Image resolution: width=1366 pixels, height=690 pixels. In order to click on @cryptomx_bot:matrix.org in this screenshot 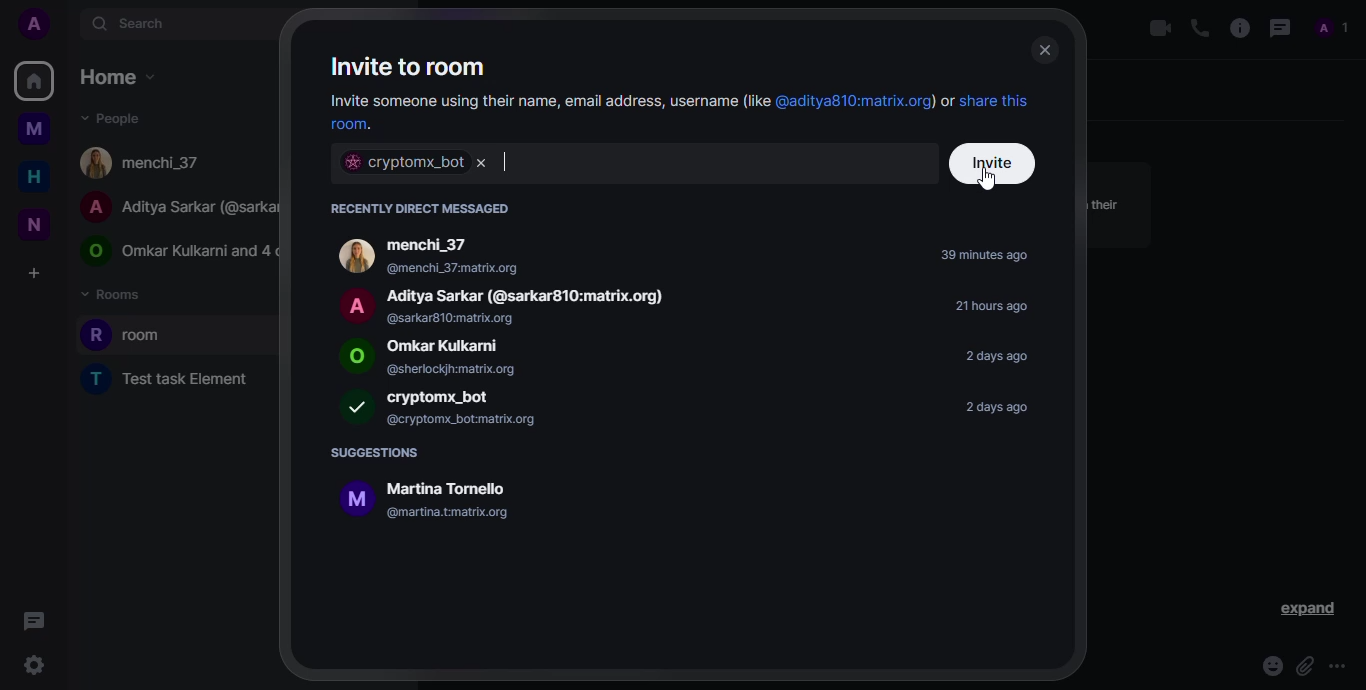, I will do `click(463, 421)`.